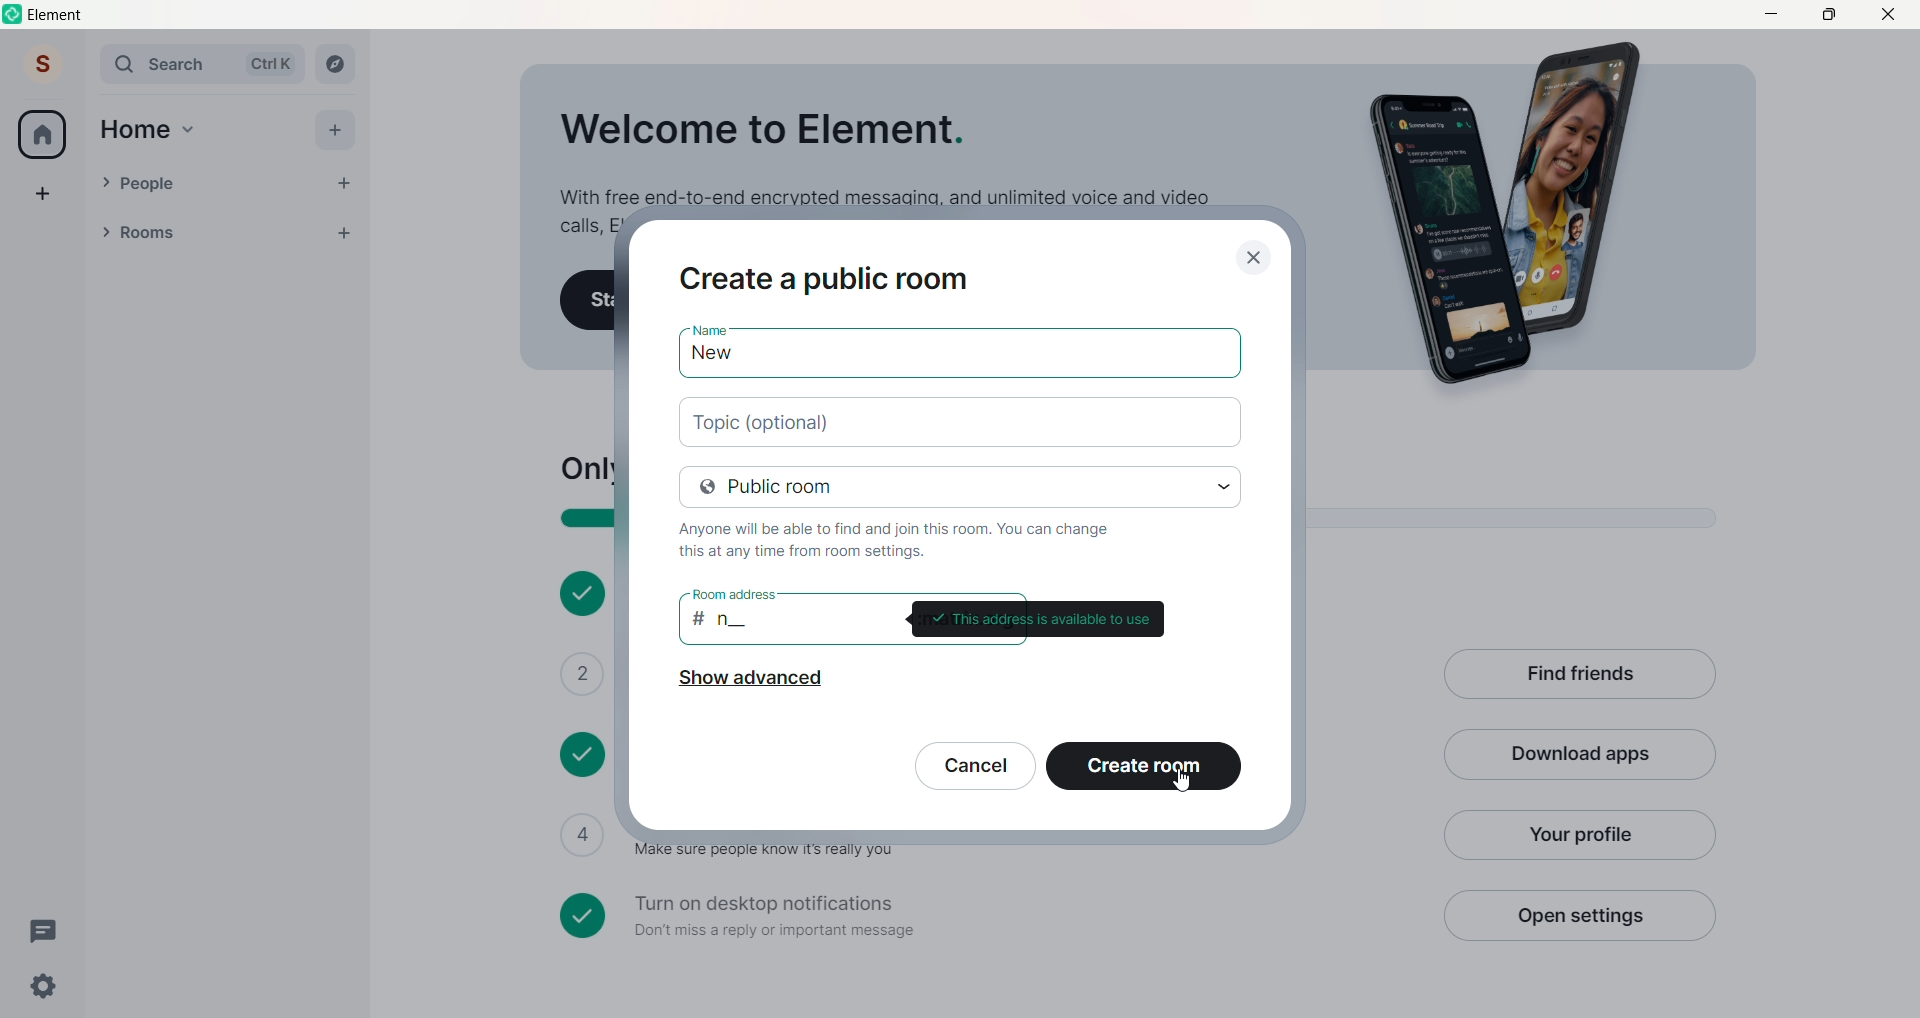  Describe the element at coordinates (44, 986) in the screenshot. I see `Quick Settings` at that location.